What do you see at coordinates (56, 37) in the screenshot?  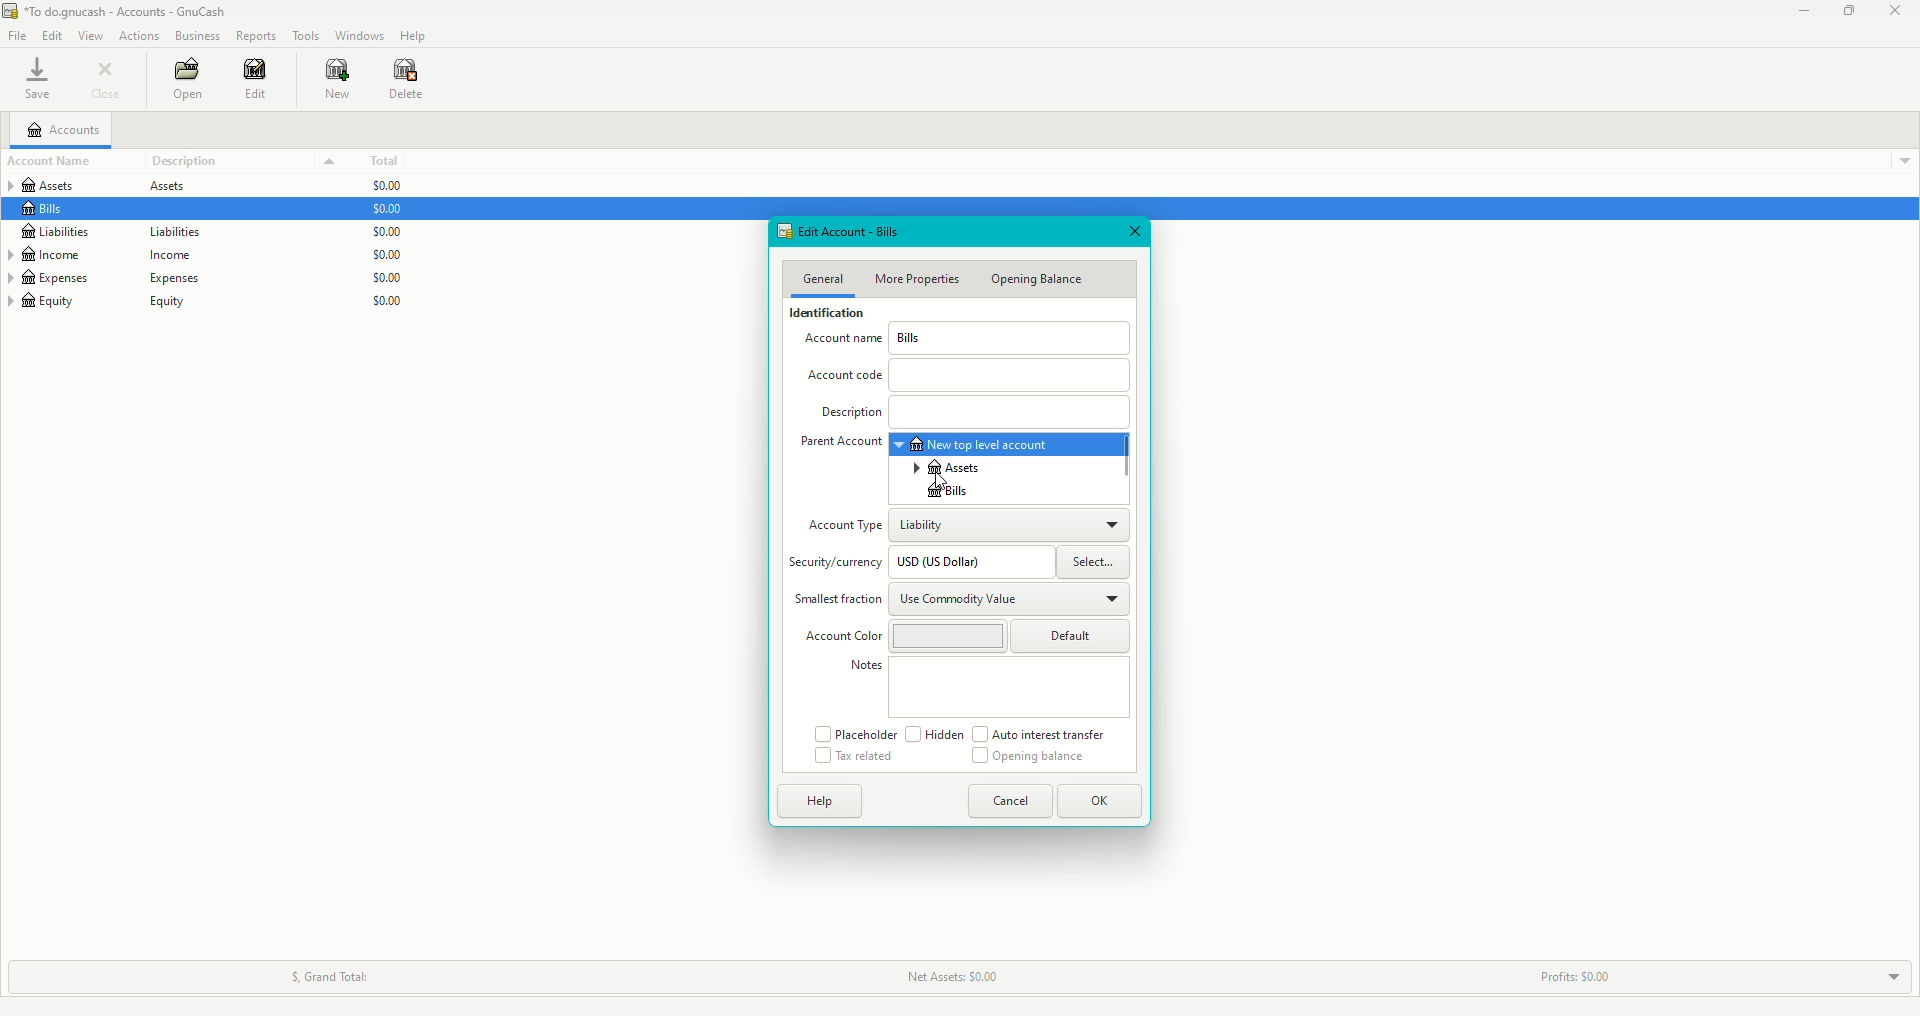 I see `Edit` at bounding box center [56, 37].